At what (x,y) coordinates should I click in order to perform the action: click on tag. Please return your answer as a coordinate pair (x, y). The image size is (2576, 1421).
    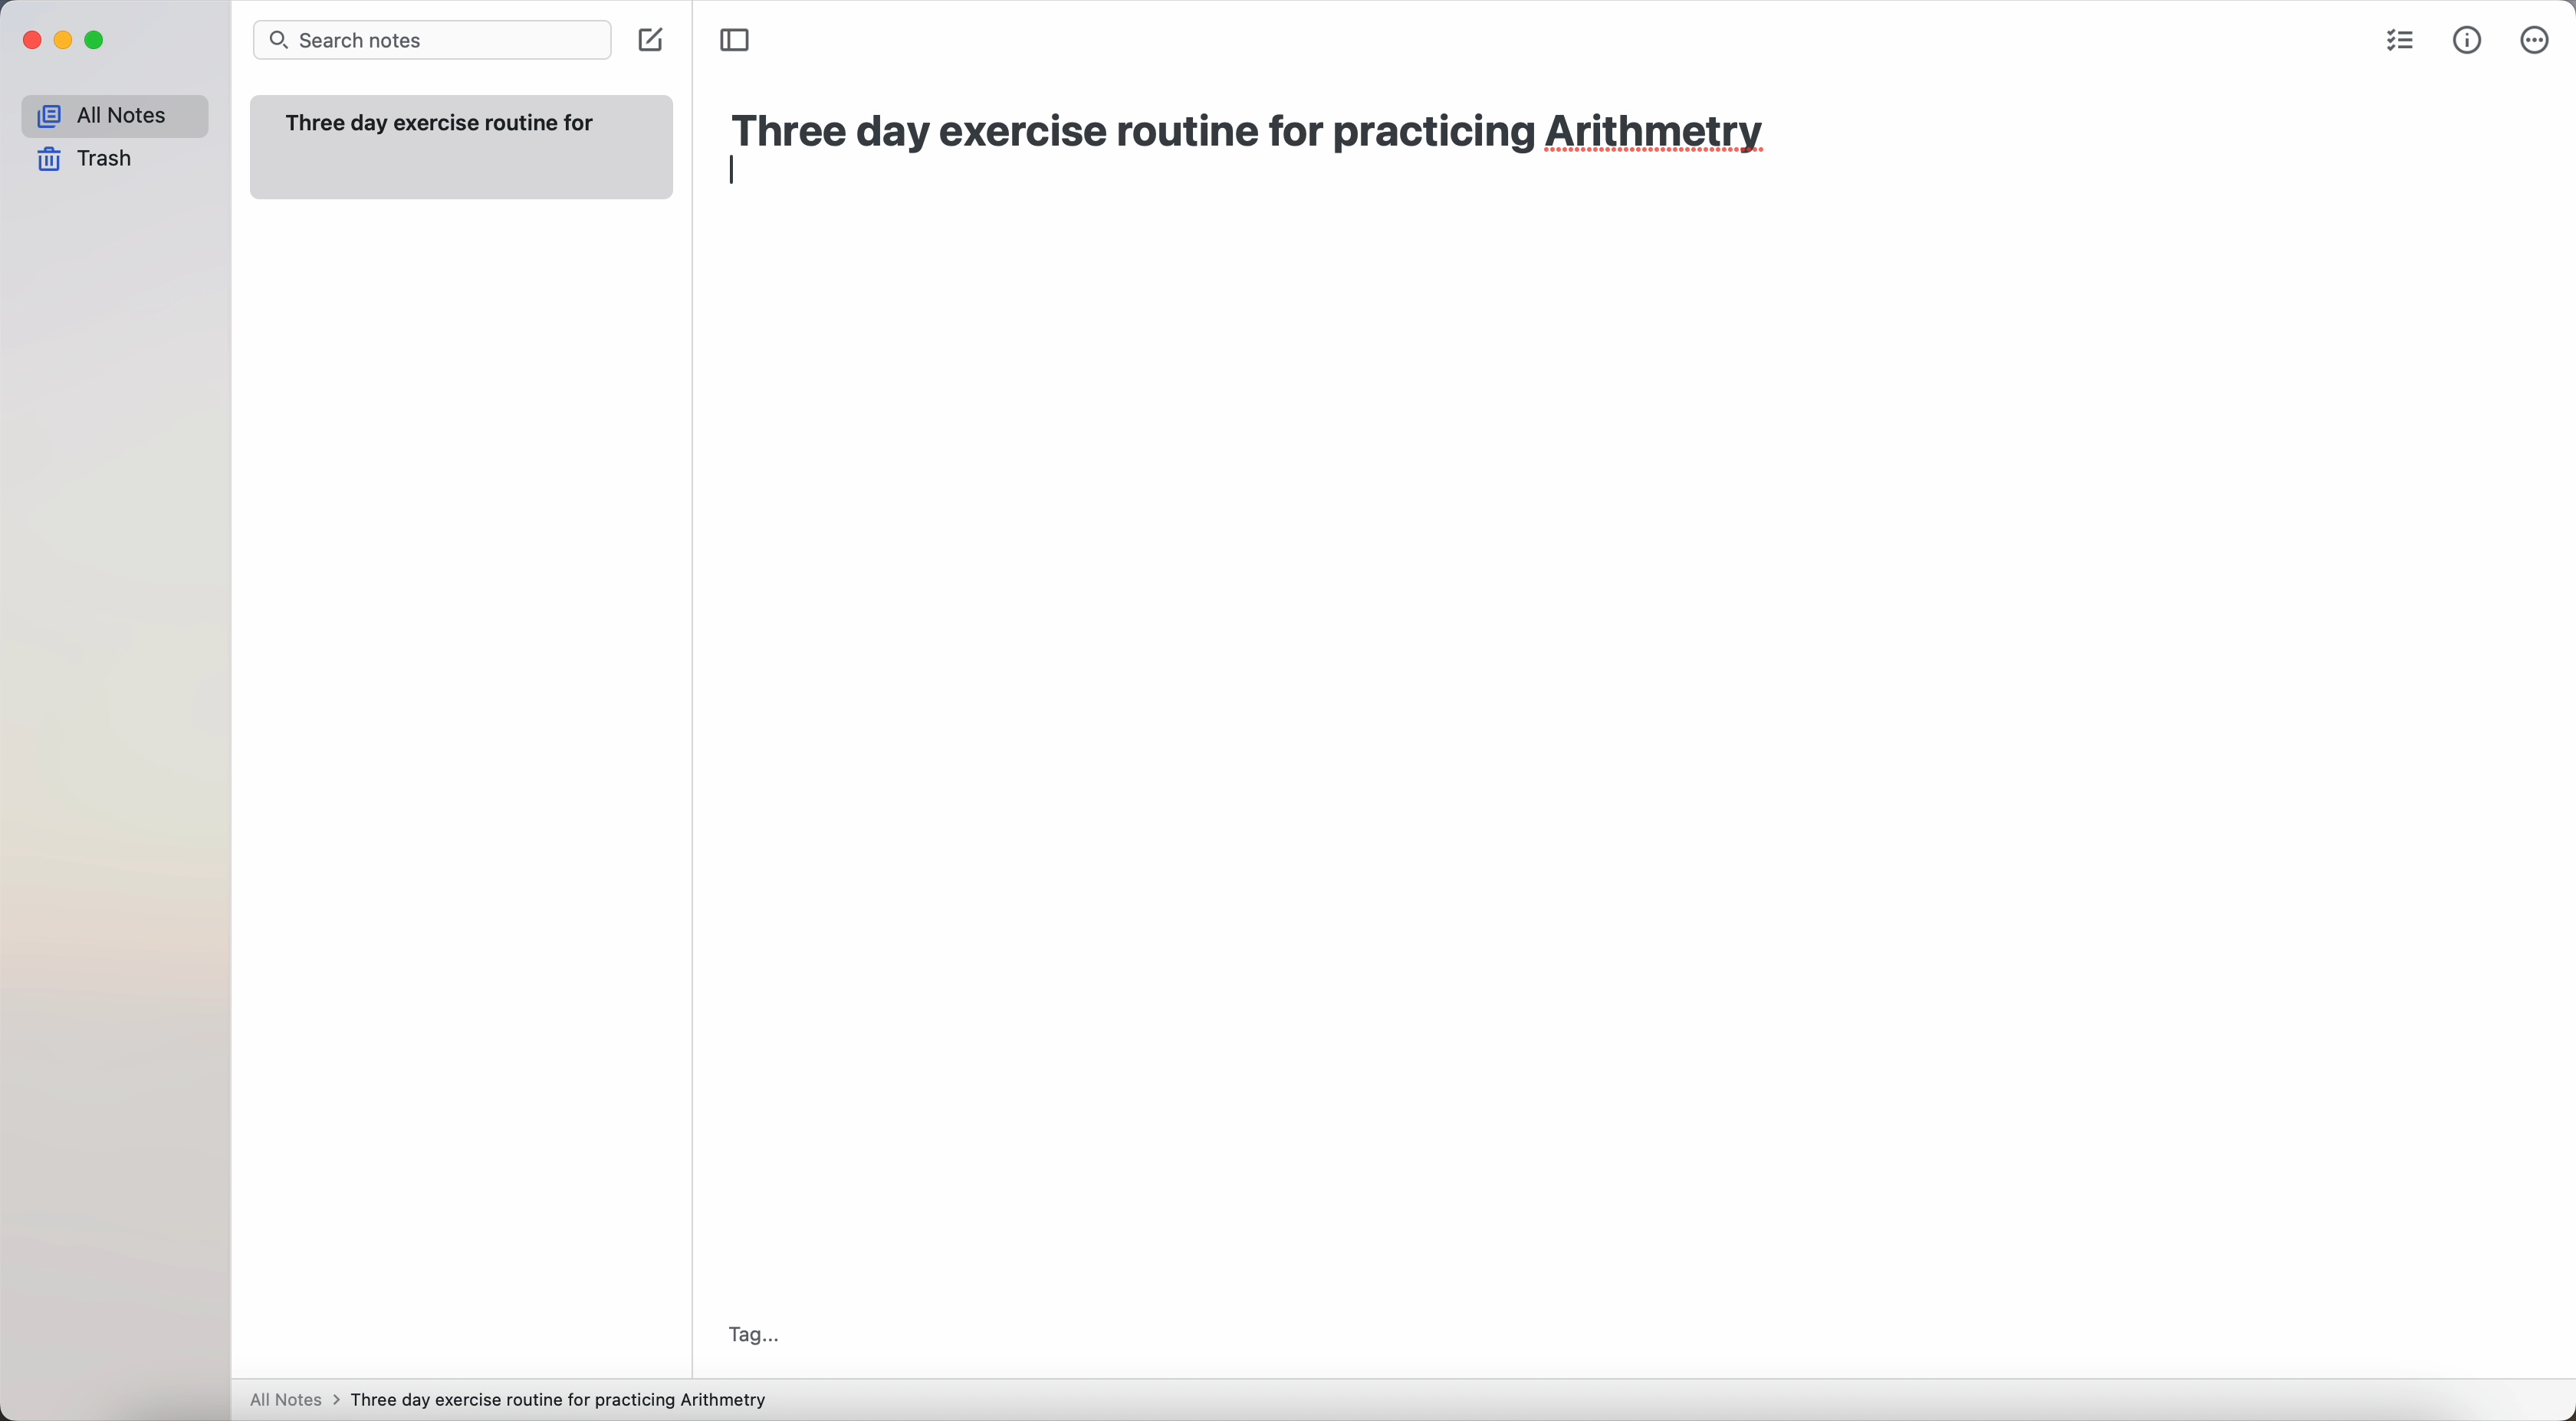
    Looking at the image, I should click on (760, 1335).